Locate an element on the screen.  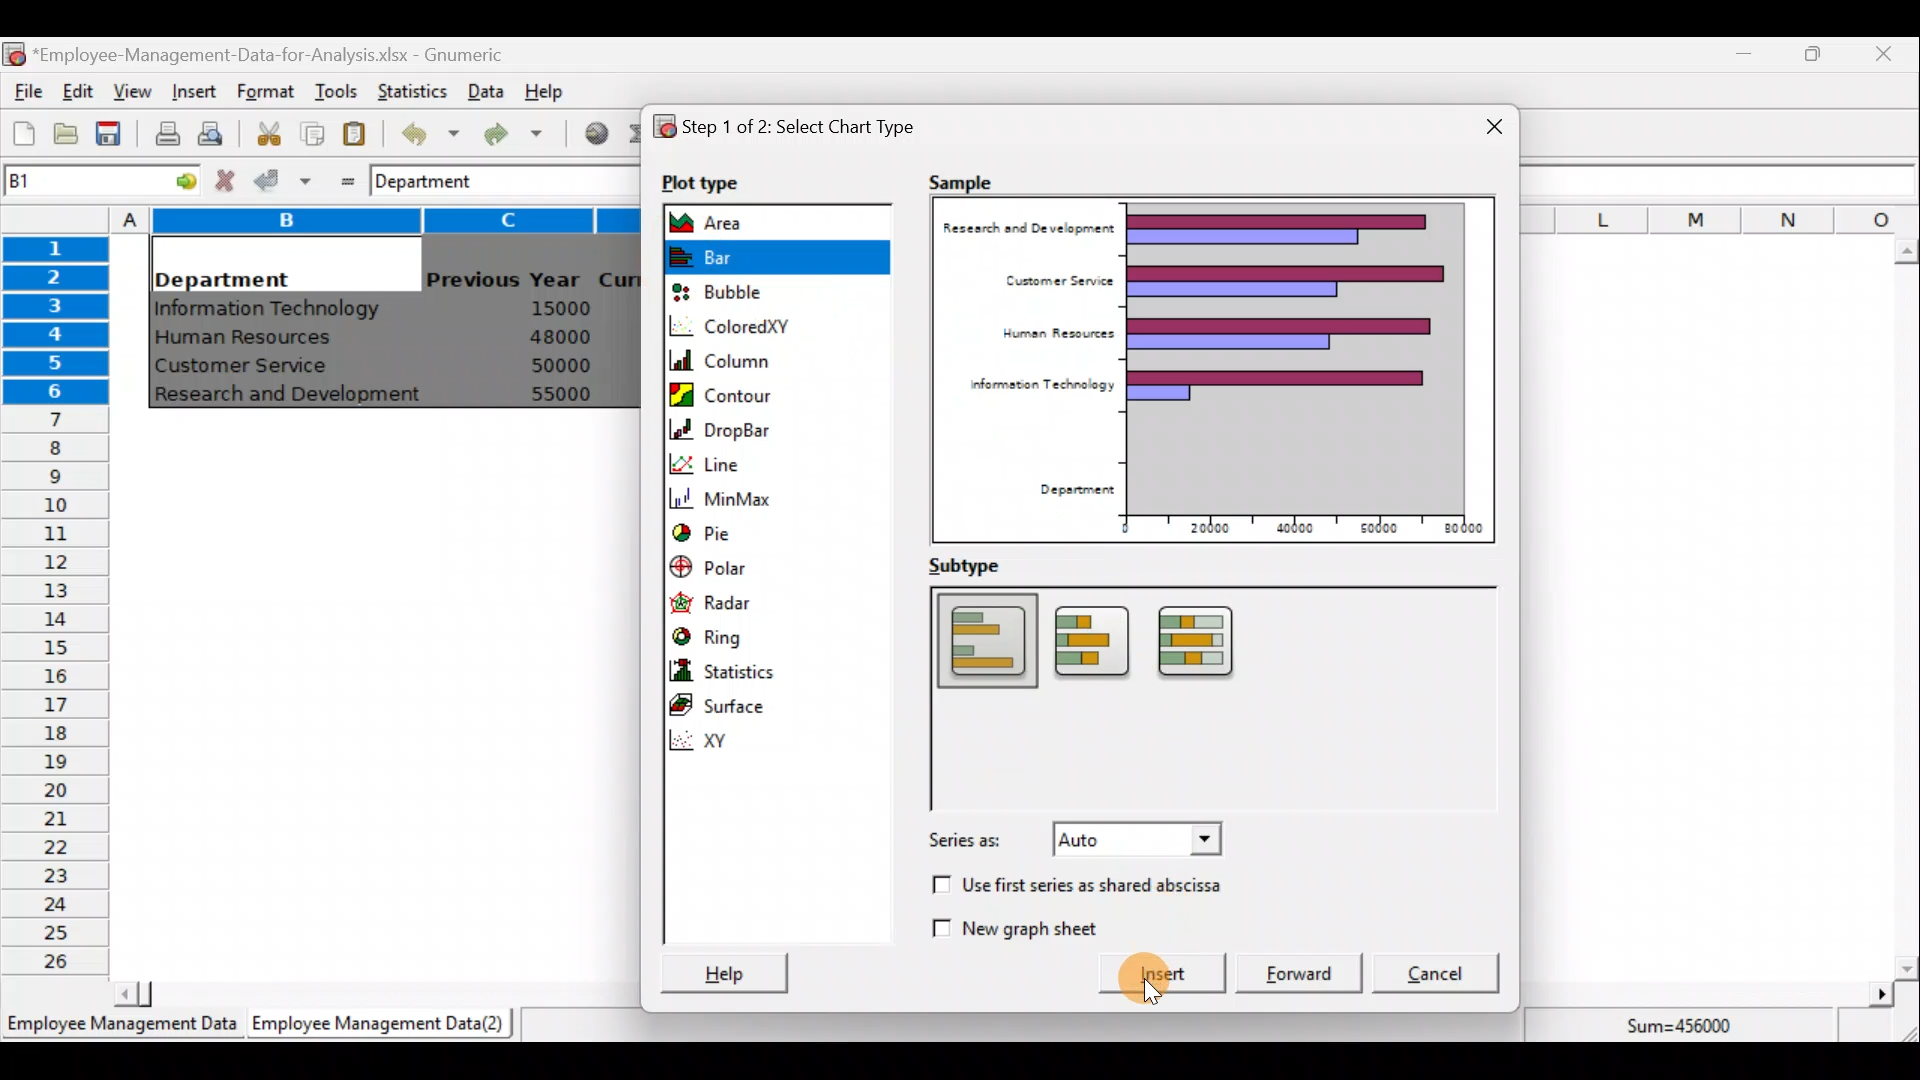
Cancel is located at coordinates (1446, 974).